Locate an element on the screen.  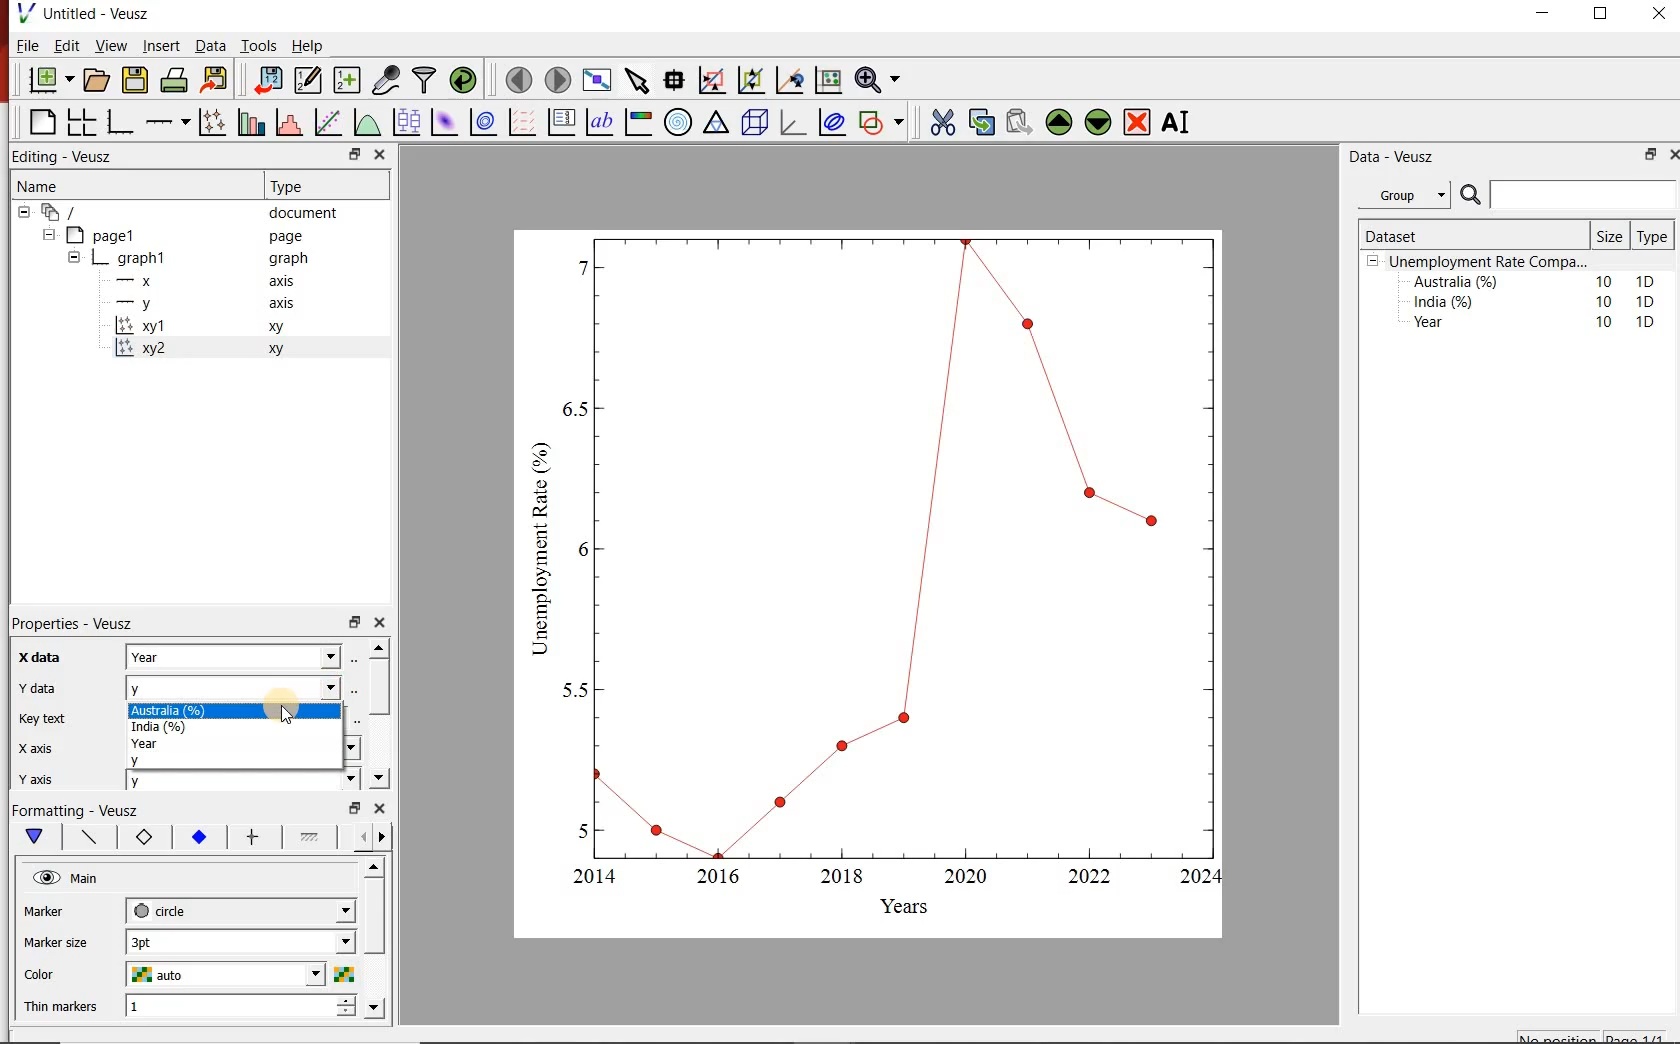
1 pt is located at coordinates (237, 940).